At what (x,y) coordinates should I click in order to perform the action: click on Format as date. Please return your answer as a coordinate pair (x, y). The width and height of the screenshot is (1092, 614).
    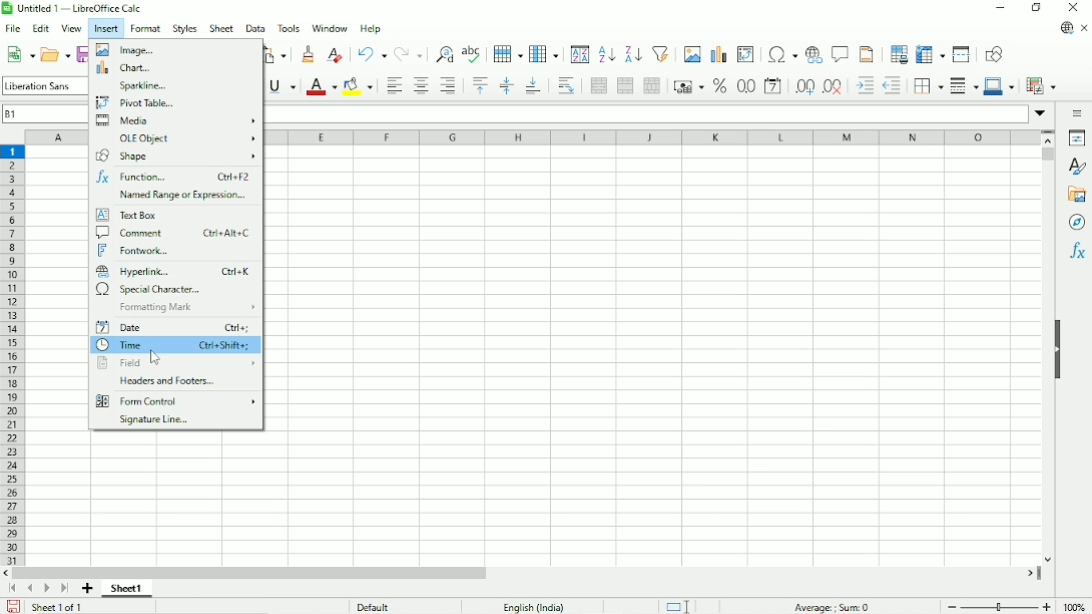
    Looking at the image, I should click on (772, 86).